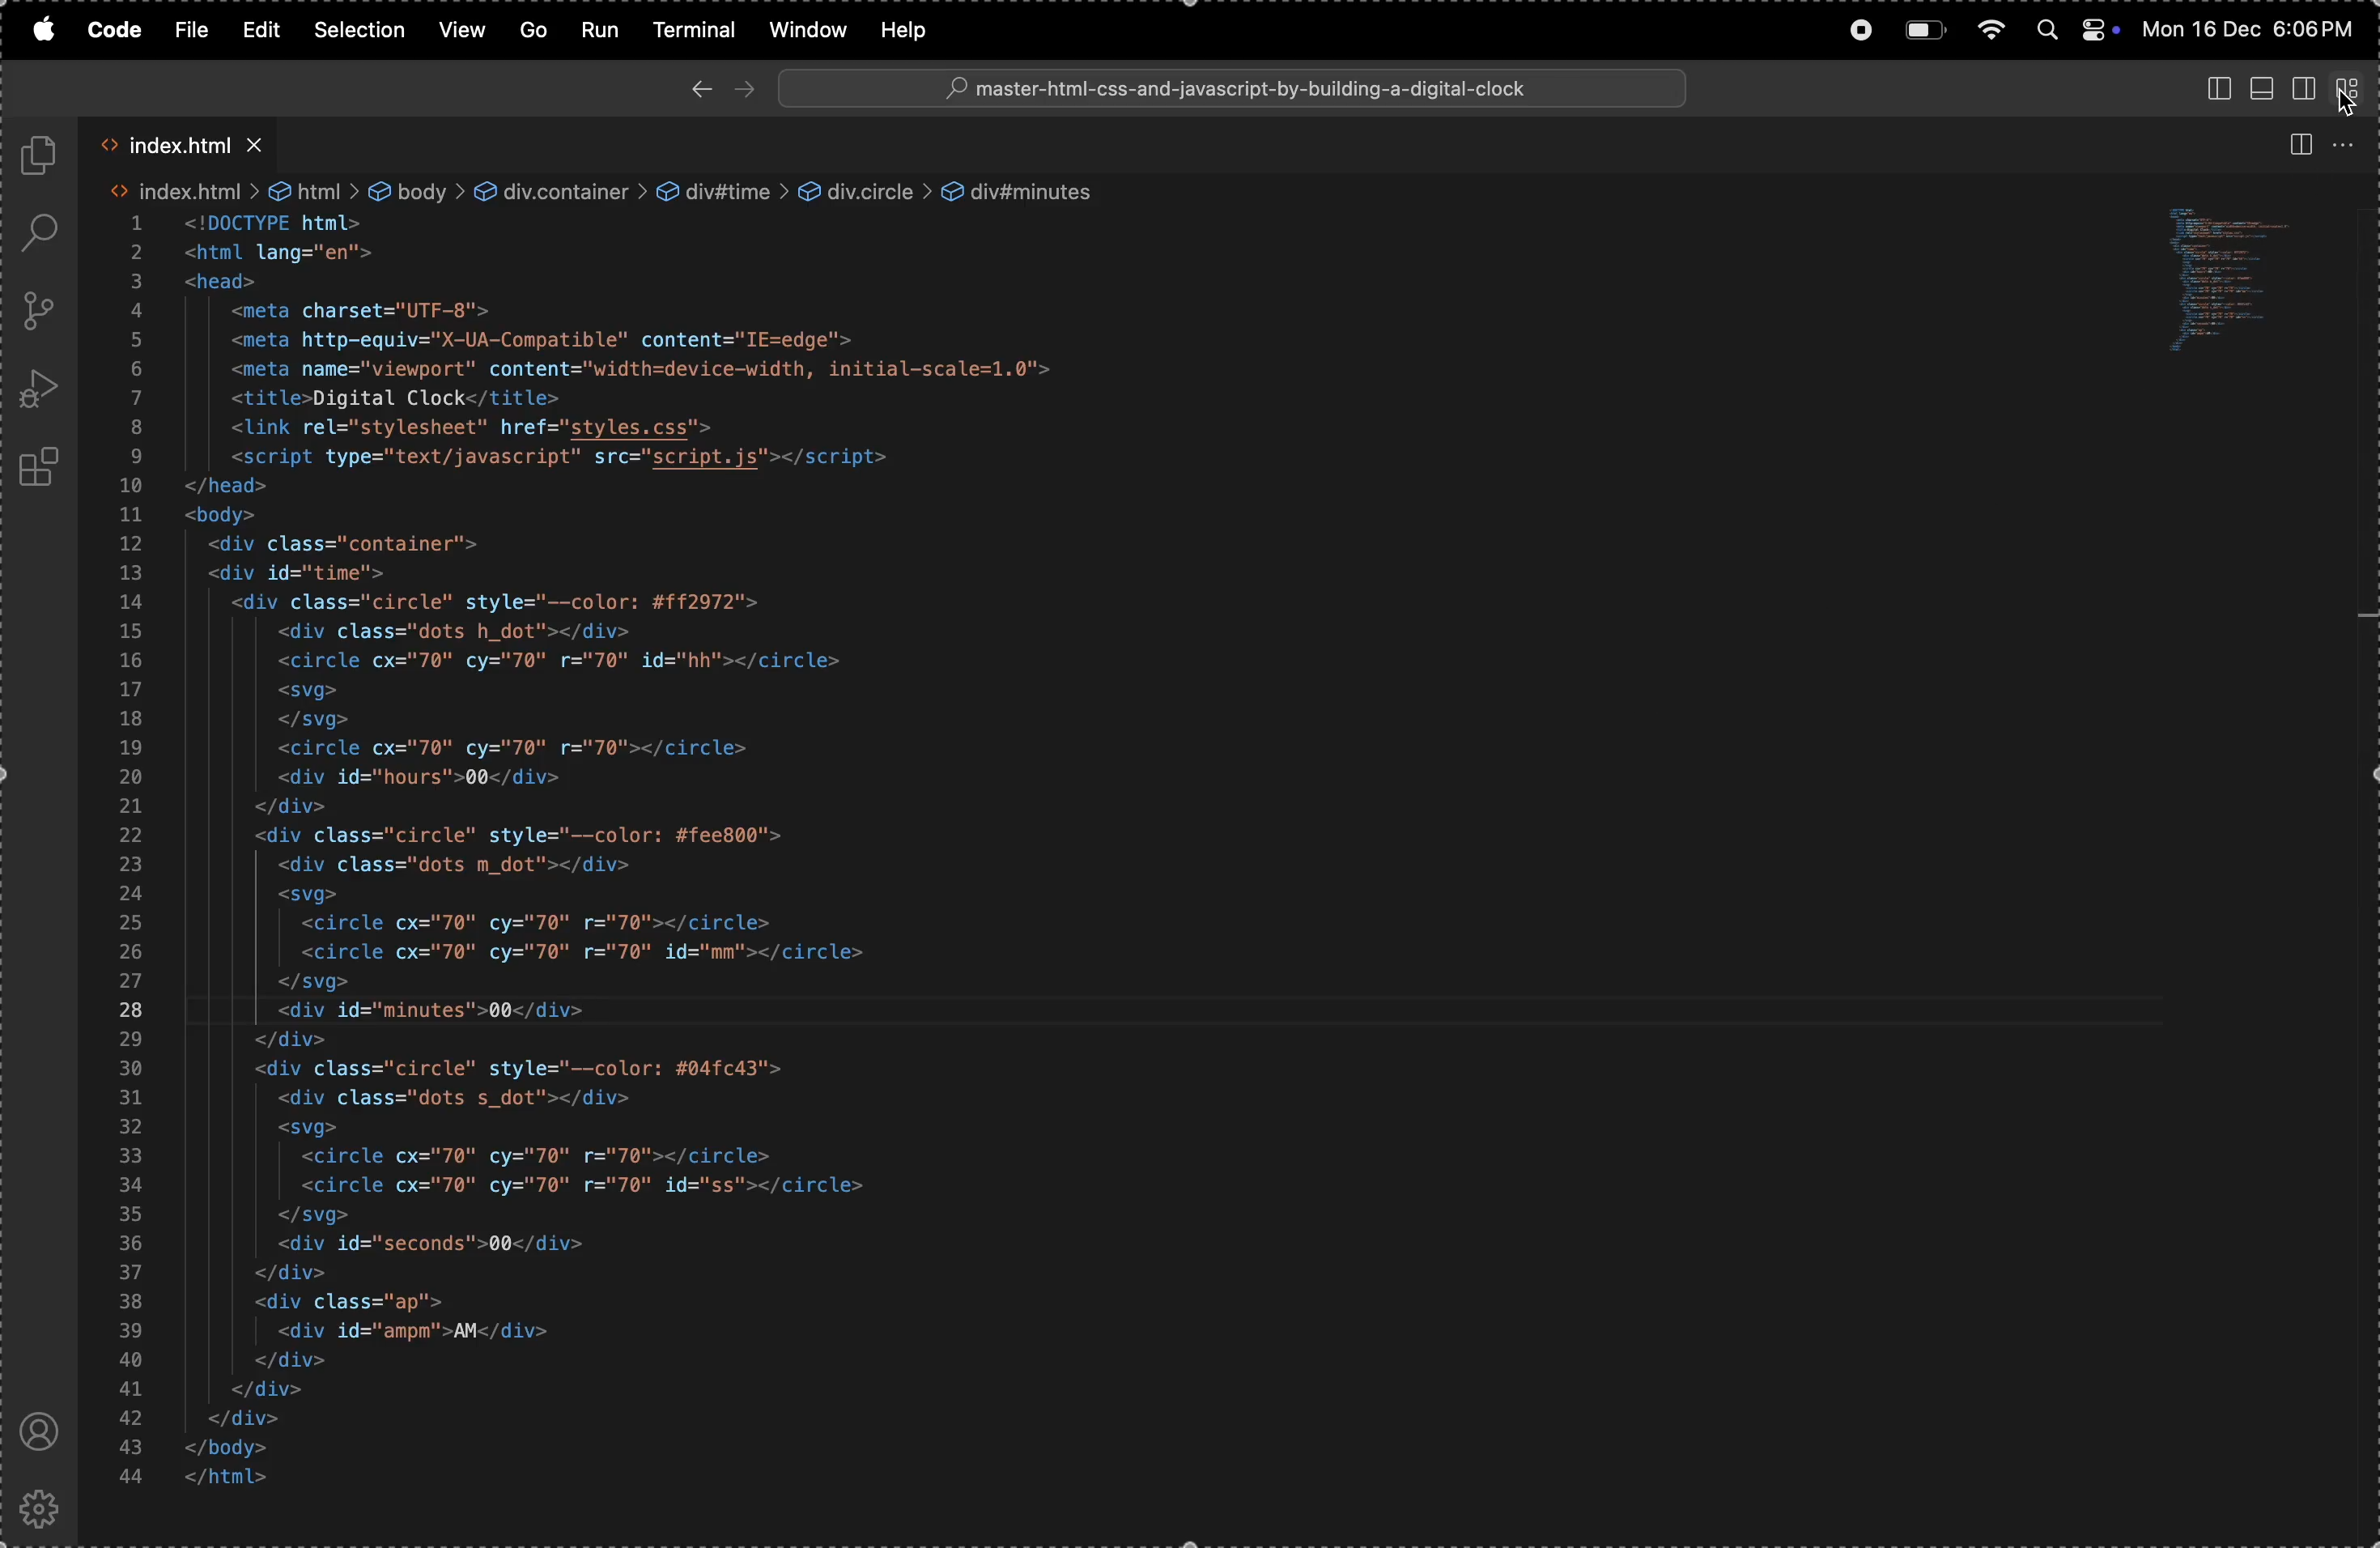  Describe the element at coordinates (114, 32) in the screenshot. I see `code` at that location.